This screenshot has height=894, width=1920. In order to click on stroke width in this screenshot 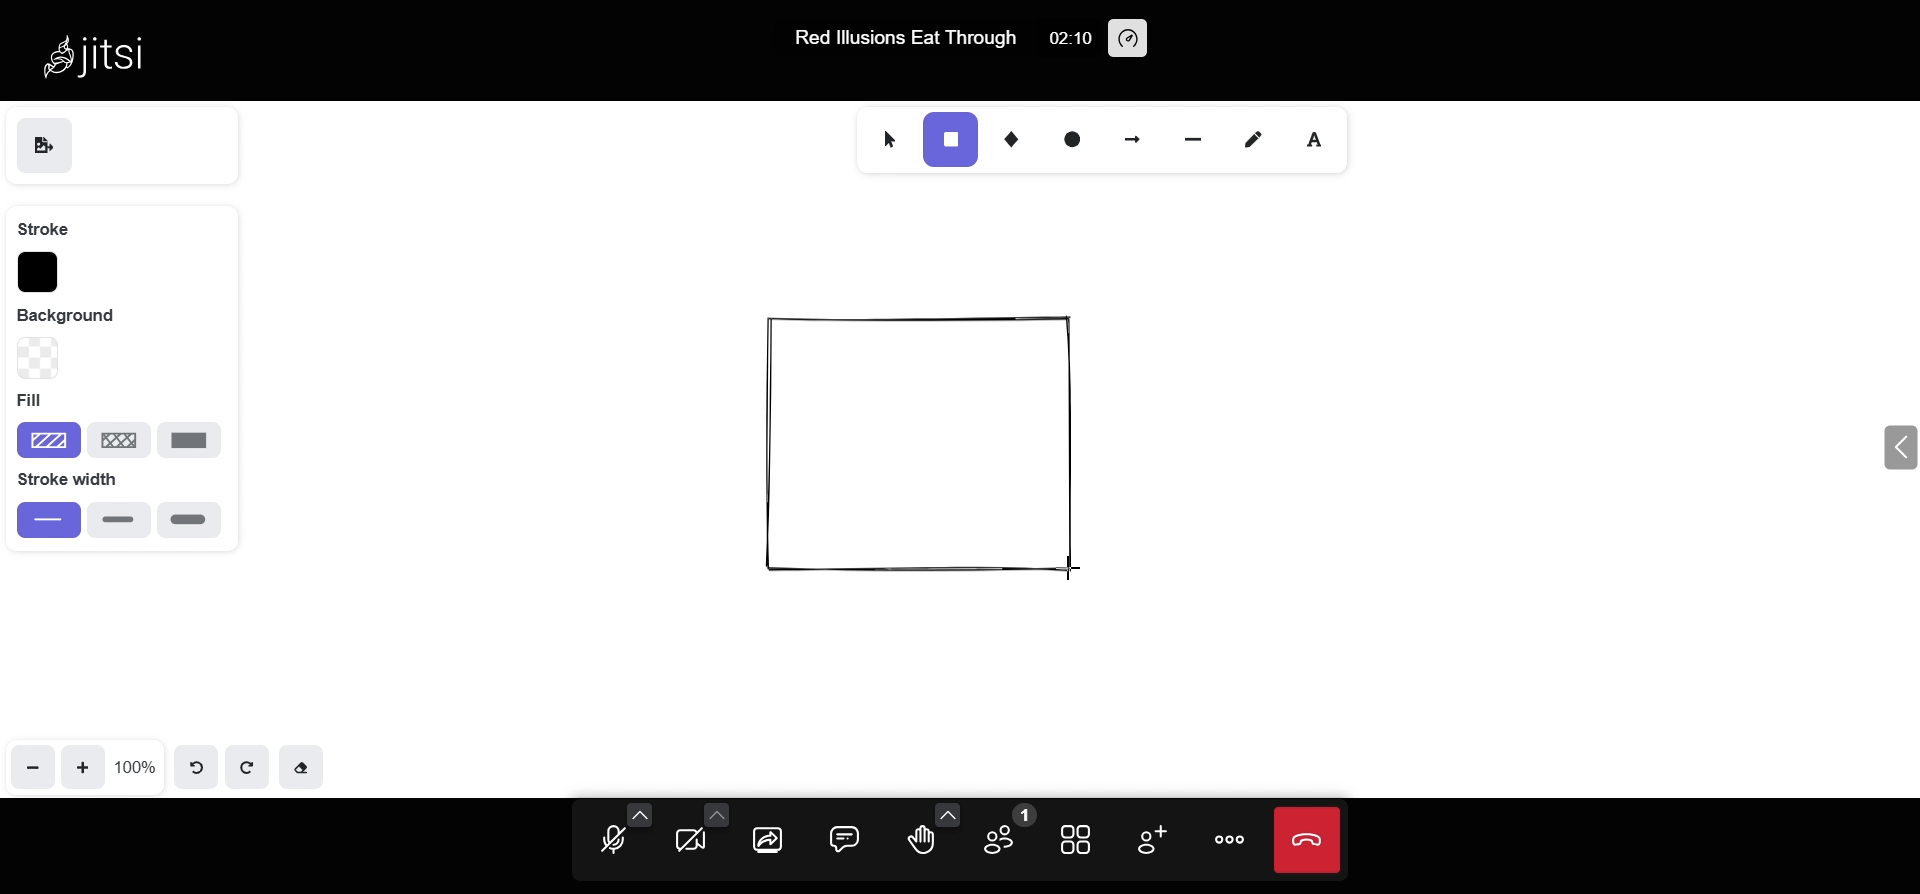, I will do `click(83, 479)`.